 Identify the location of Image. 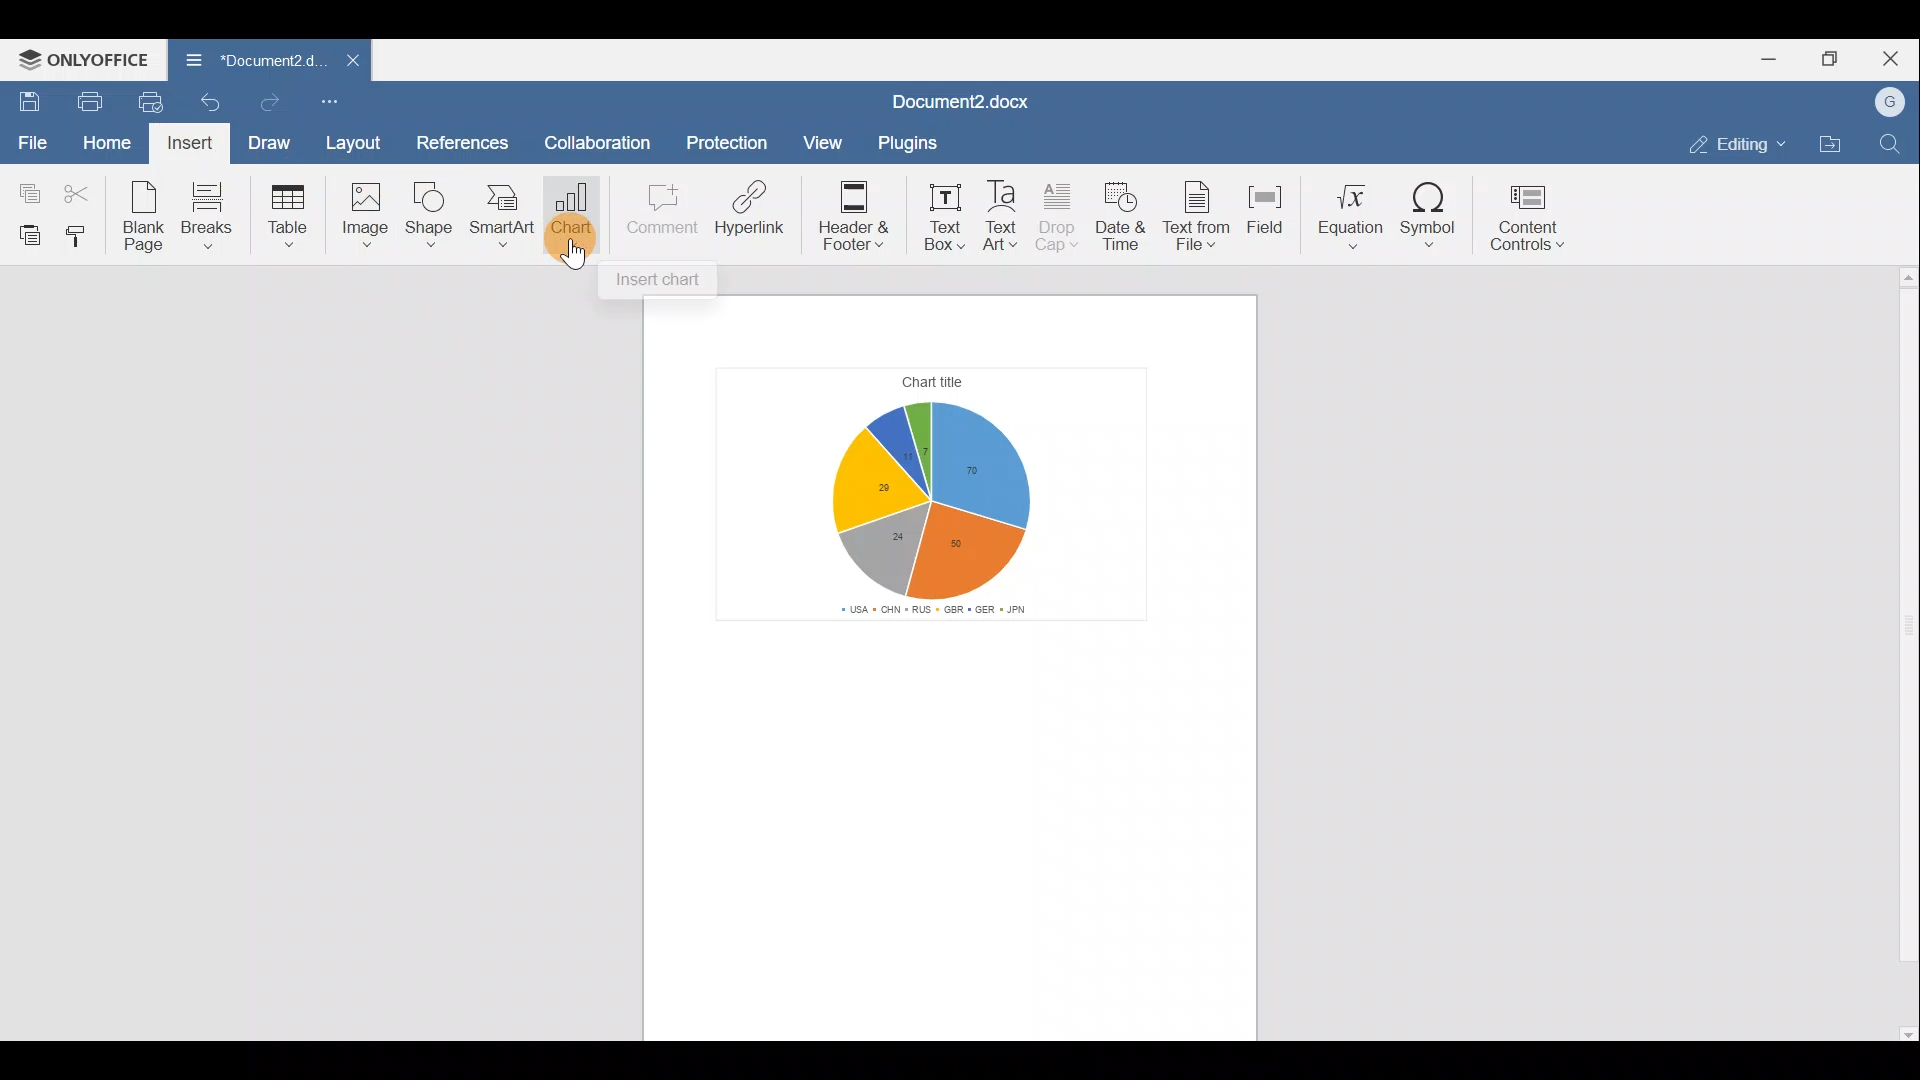
(364, 218).